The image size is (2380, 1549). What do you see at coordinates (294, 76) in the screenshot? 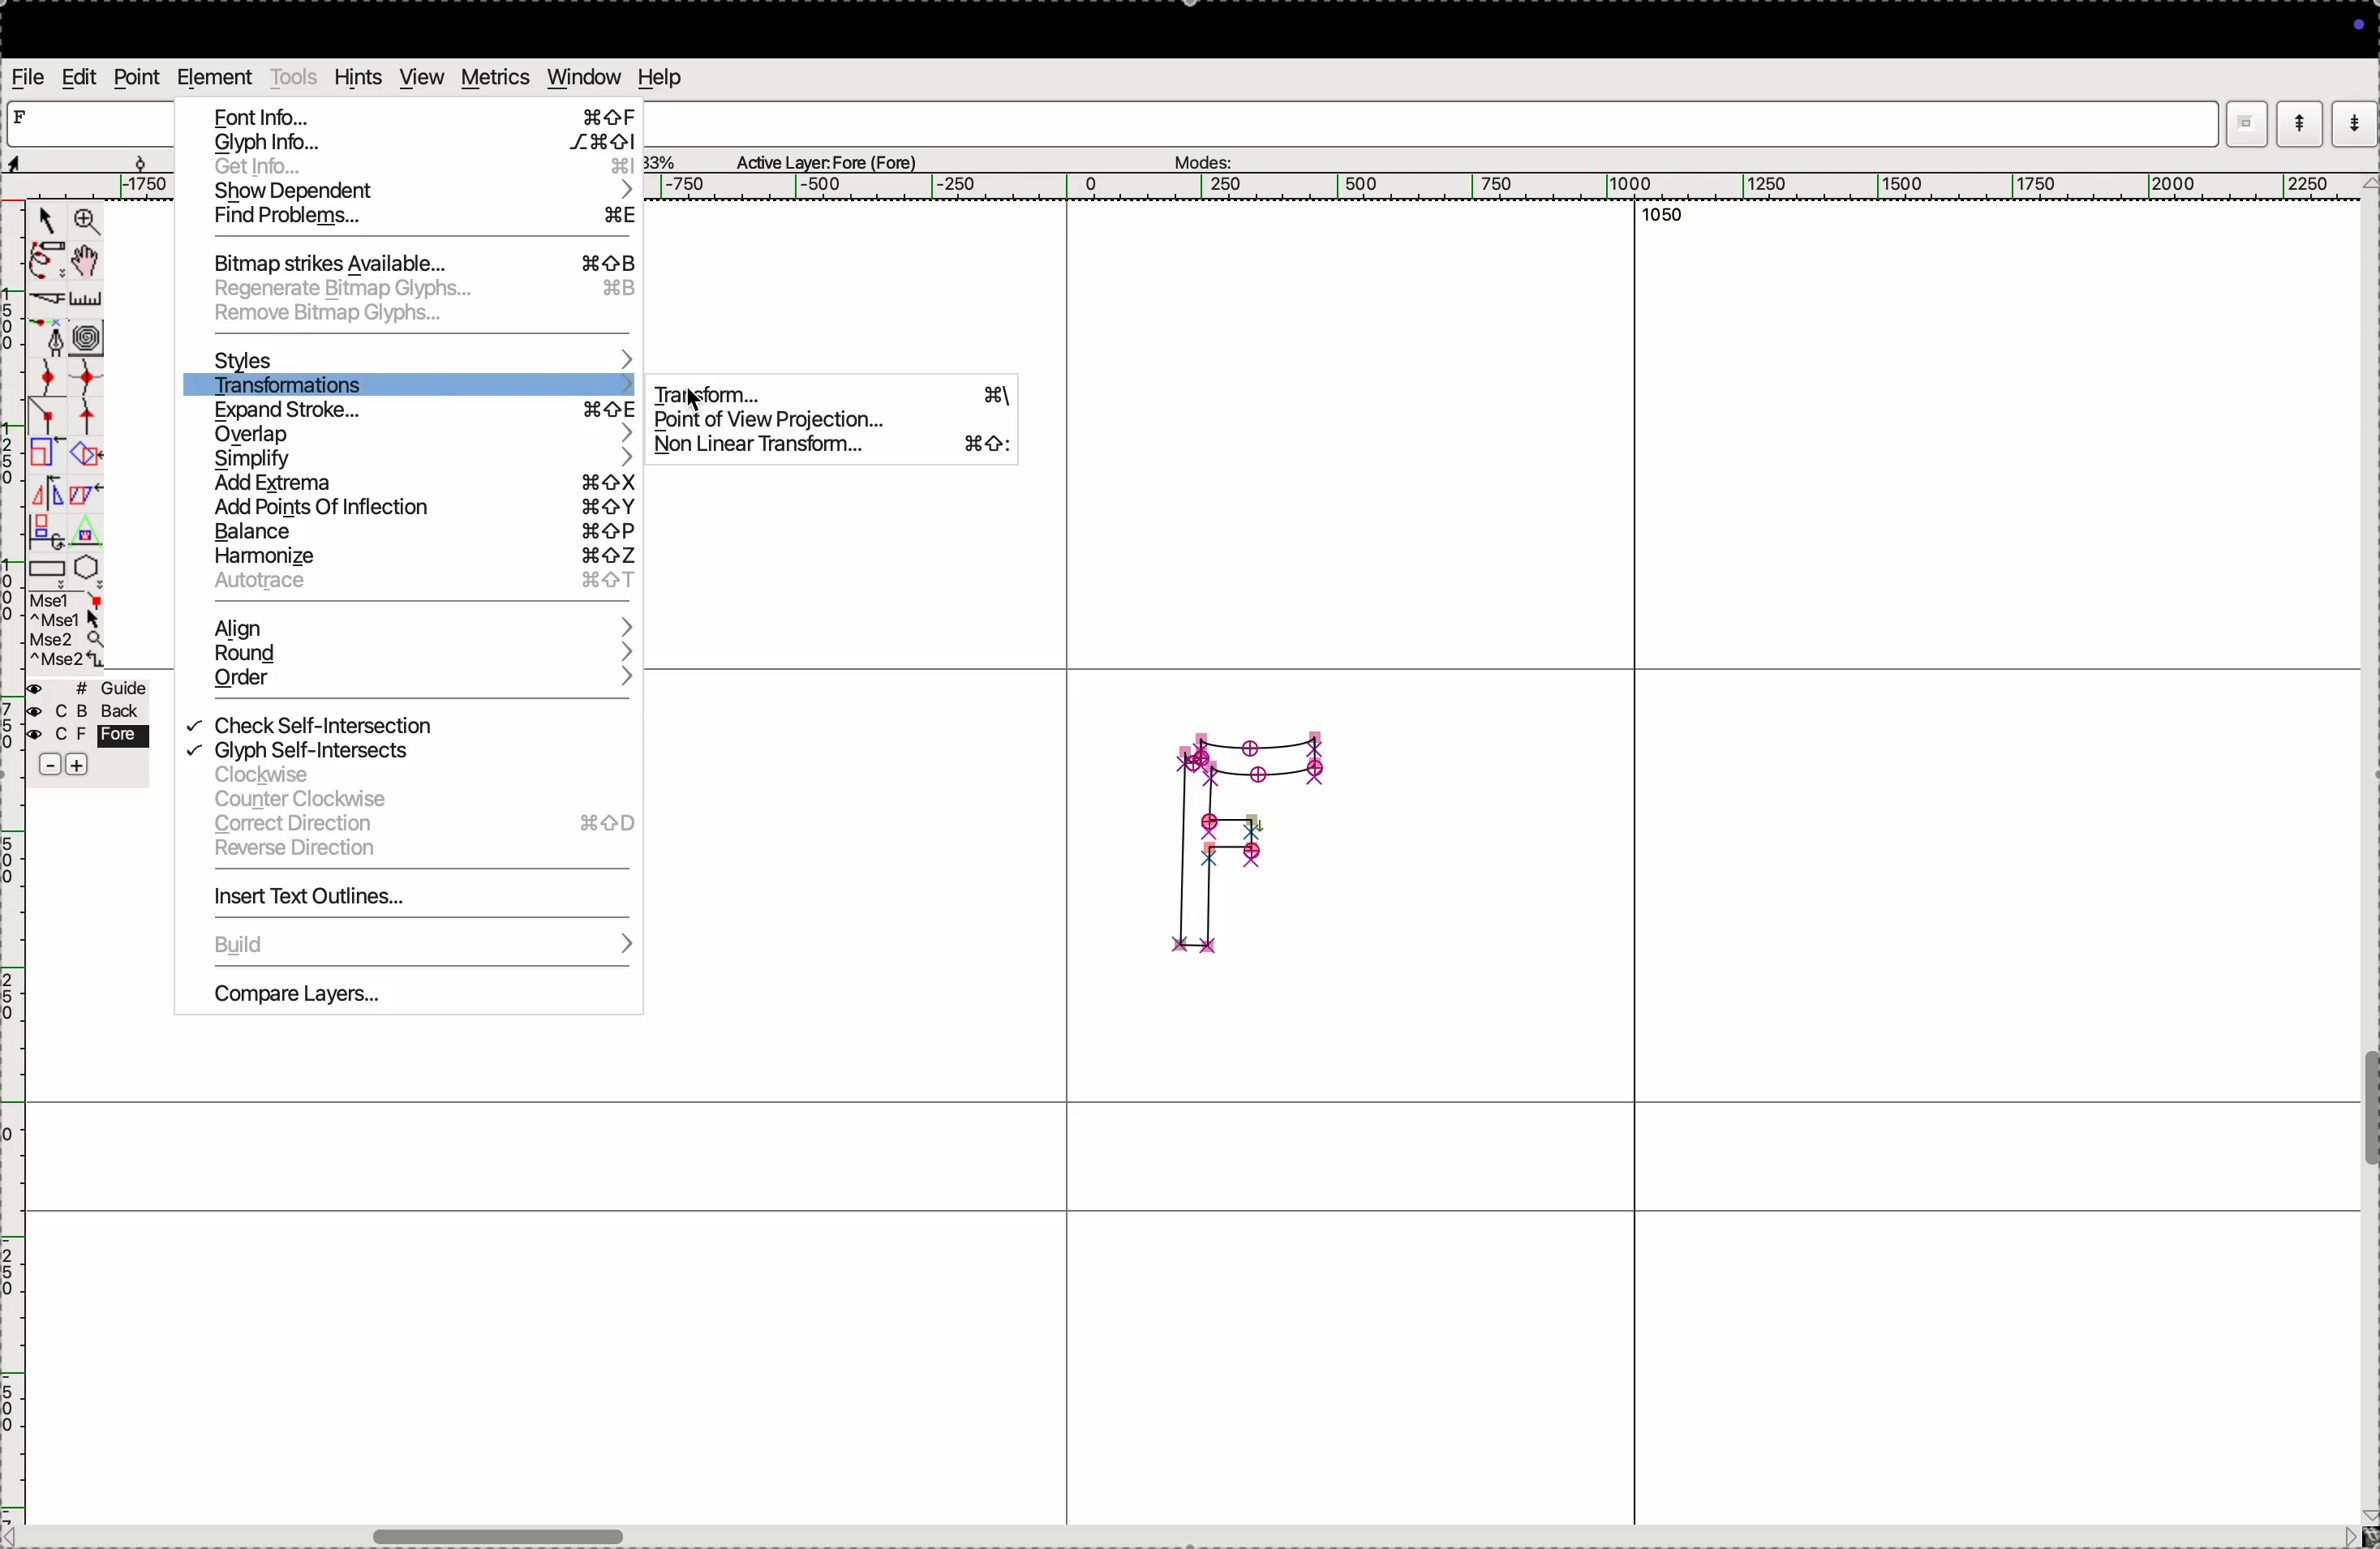
I see `tools` at bounding box center [294, 76].